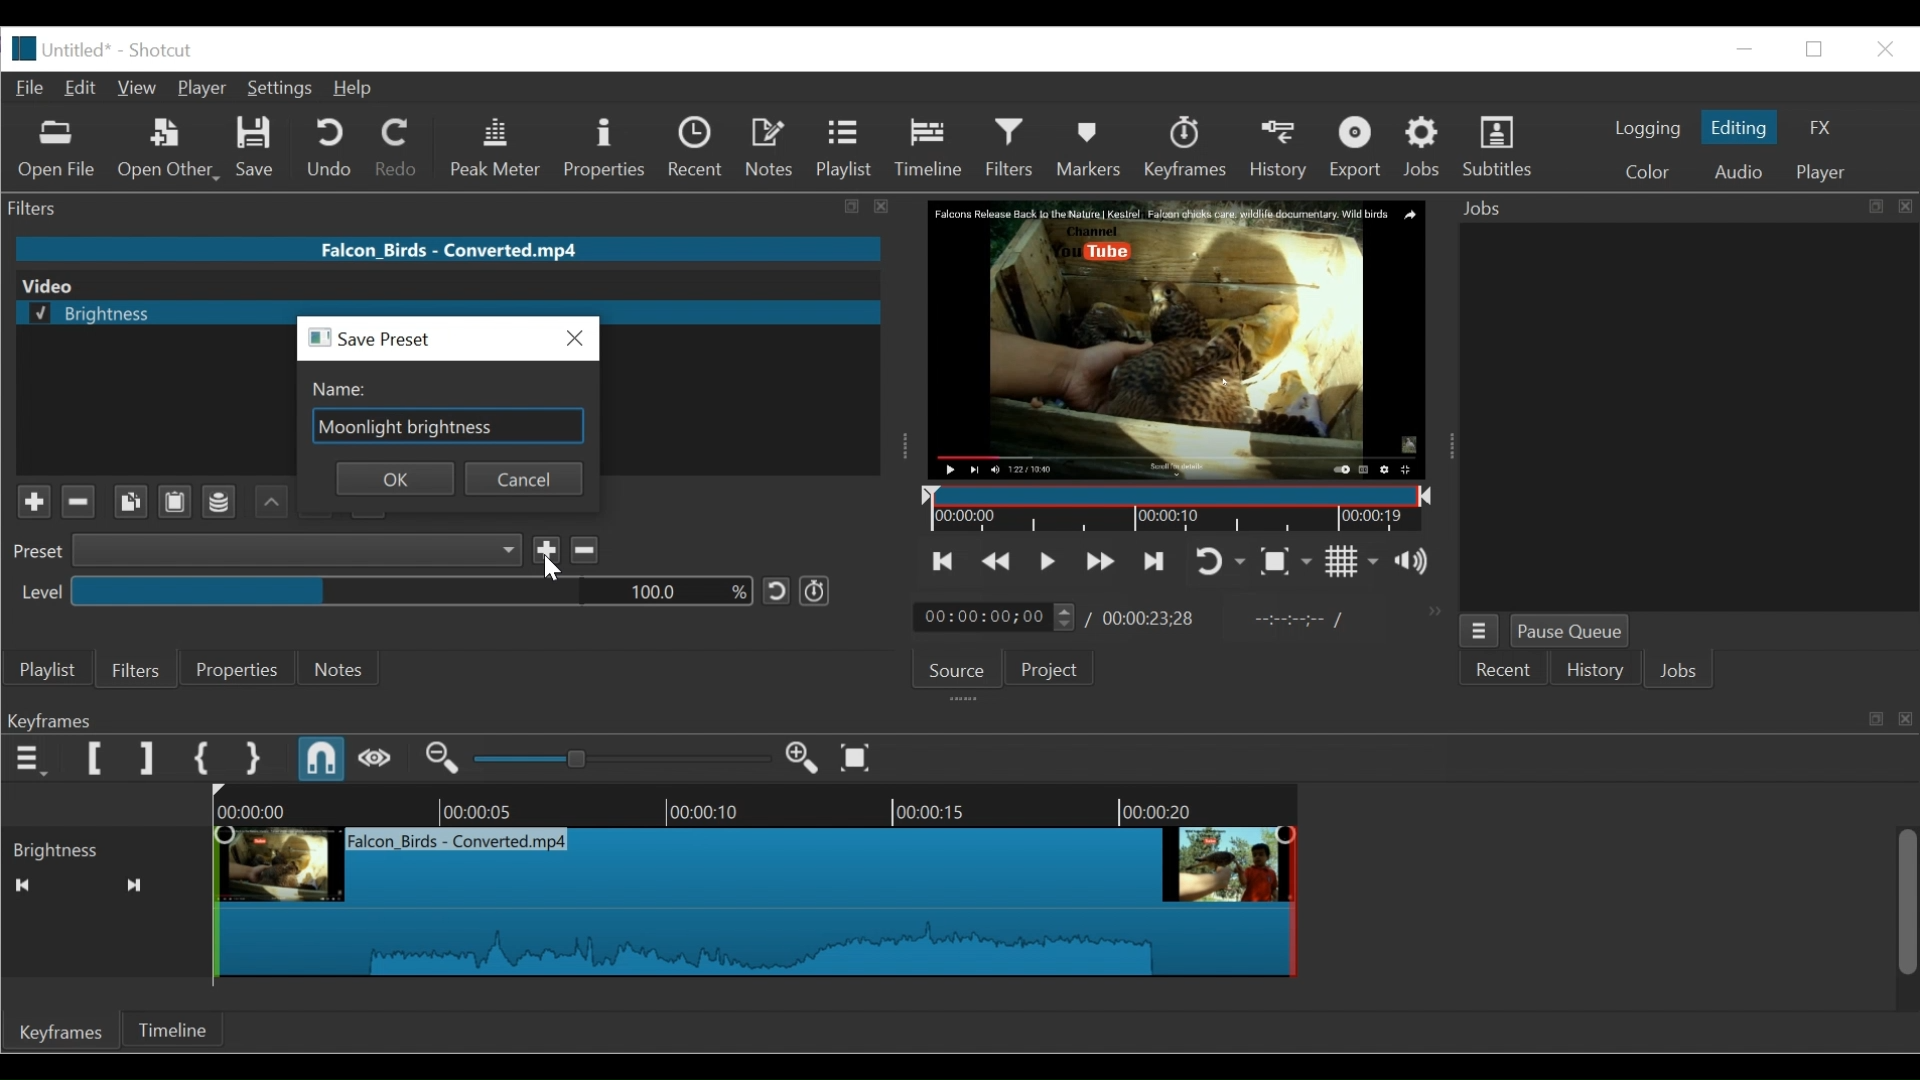 This screenshot has height=1080, width=1920. I want to click on Zoom keyframe to fit, so click(861, 756).